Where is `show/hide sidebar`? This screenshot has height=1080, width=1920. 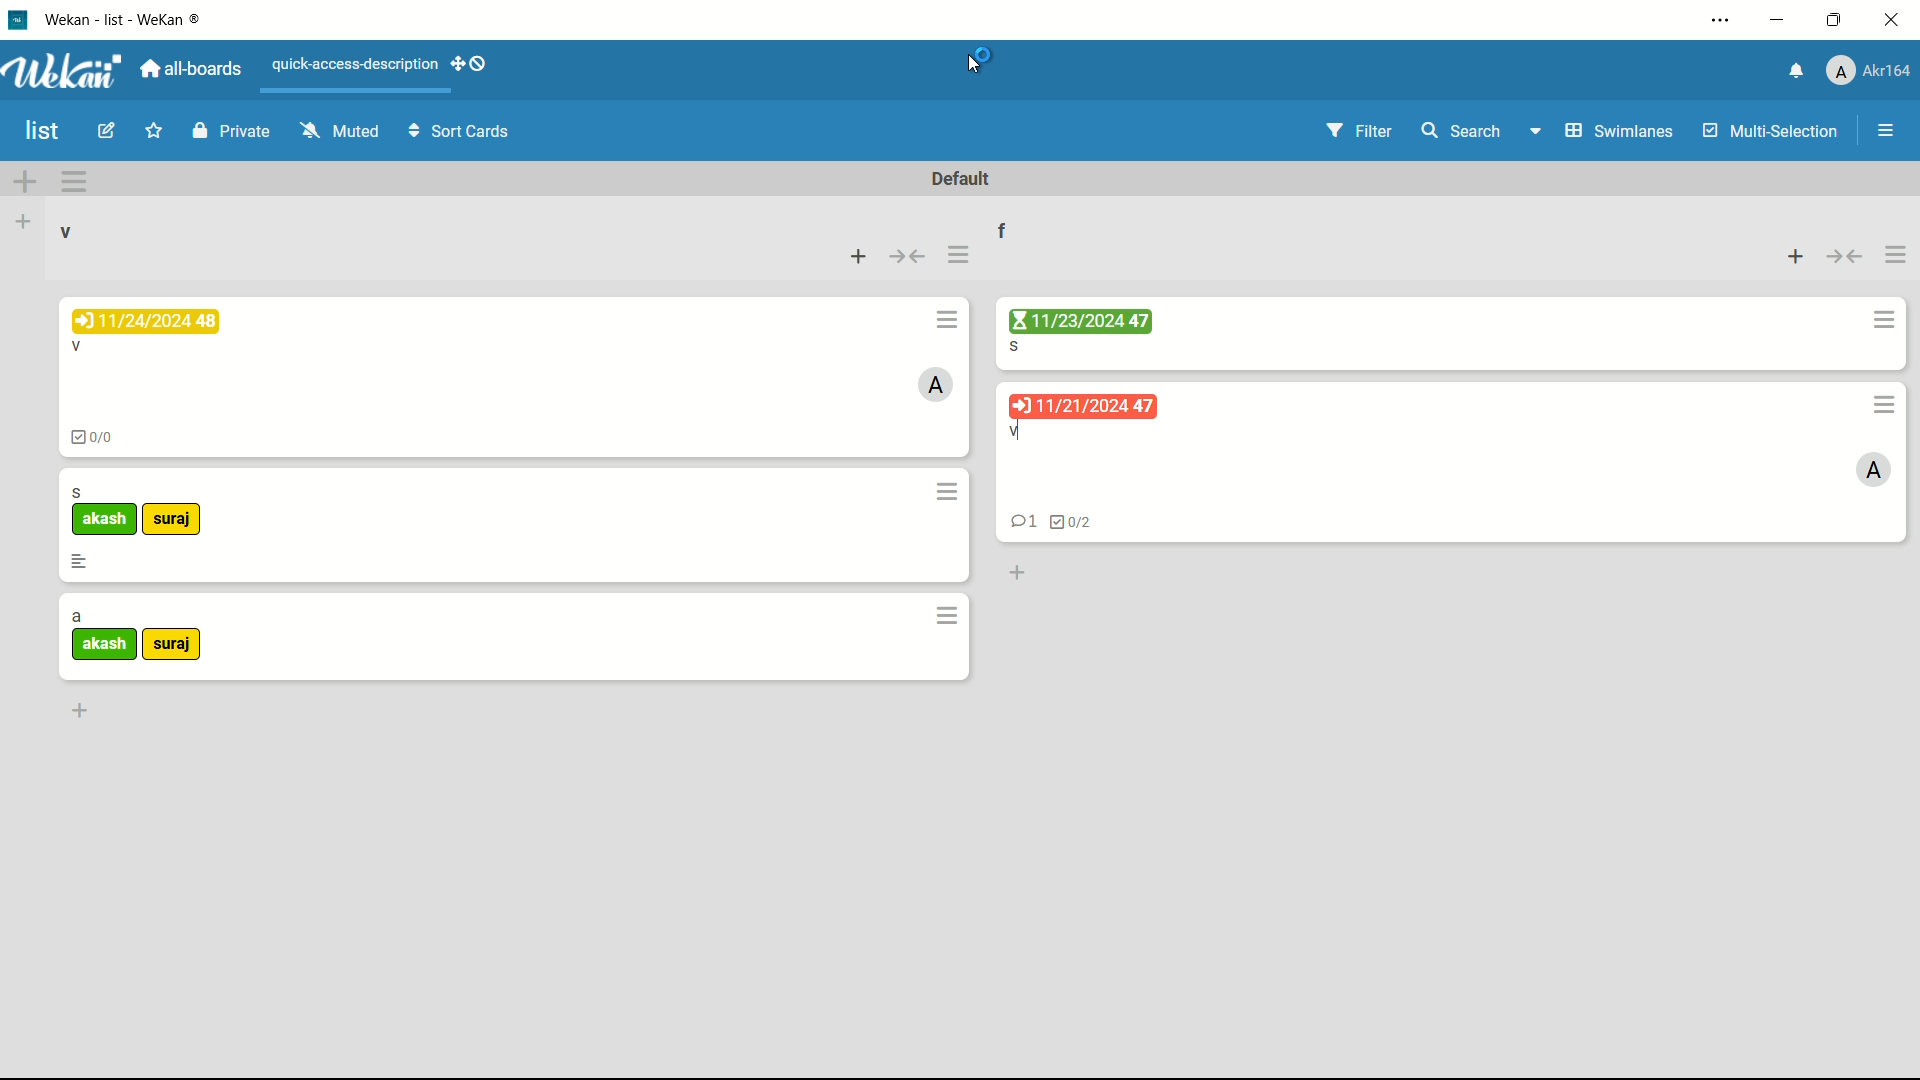 show/hide sidebar is located at coordinates (1887, 130).